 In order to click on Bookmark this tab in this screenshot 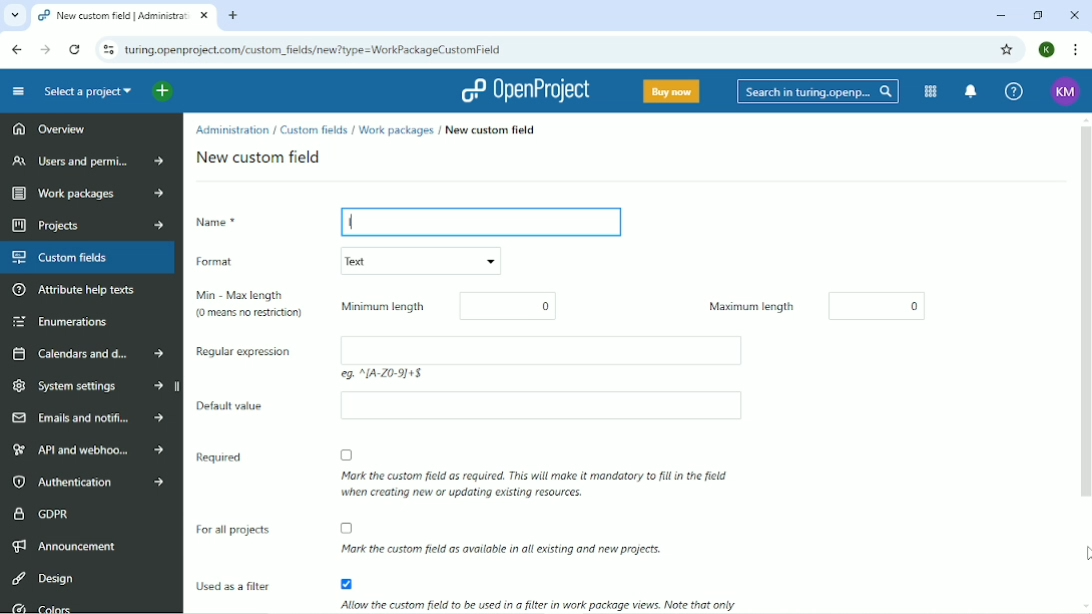, I will do `click(1008, 50)`.